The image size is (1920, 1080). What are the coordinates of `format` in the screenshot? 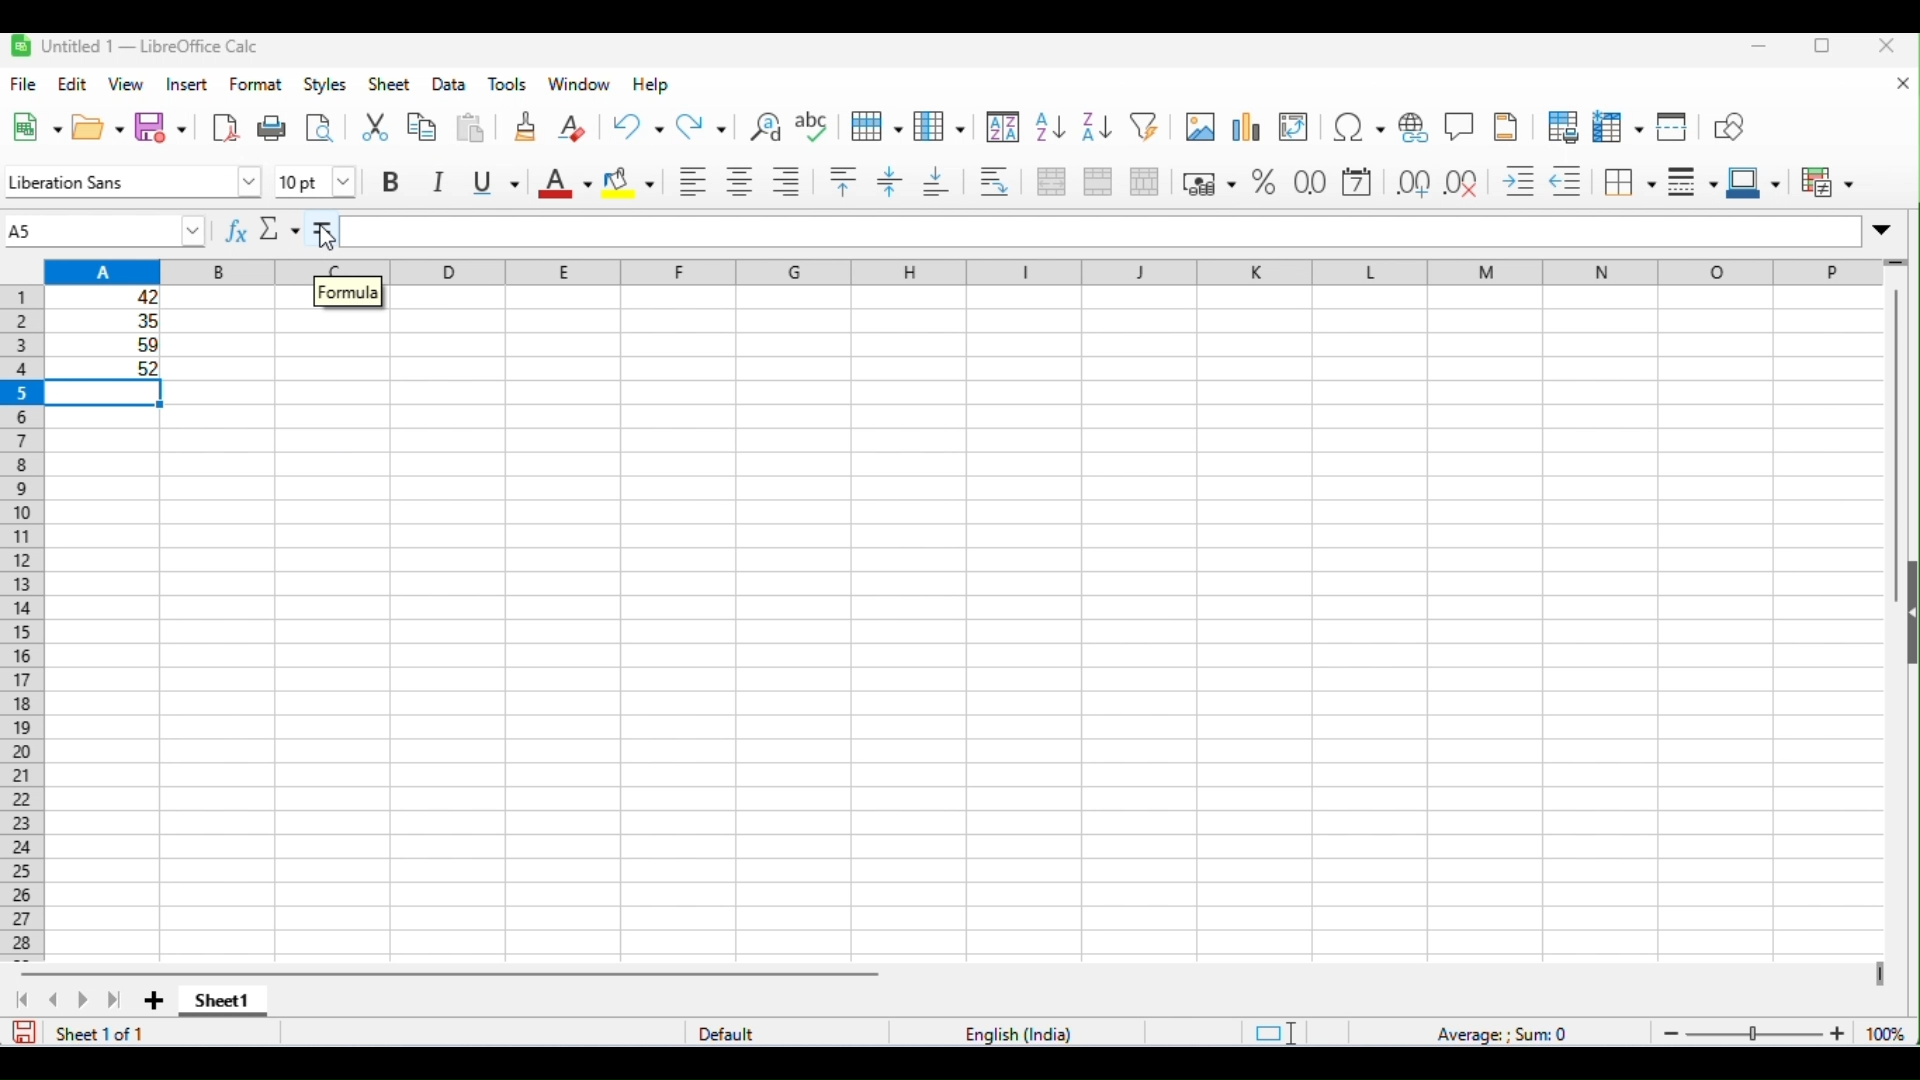 It's located at (256, 84).